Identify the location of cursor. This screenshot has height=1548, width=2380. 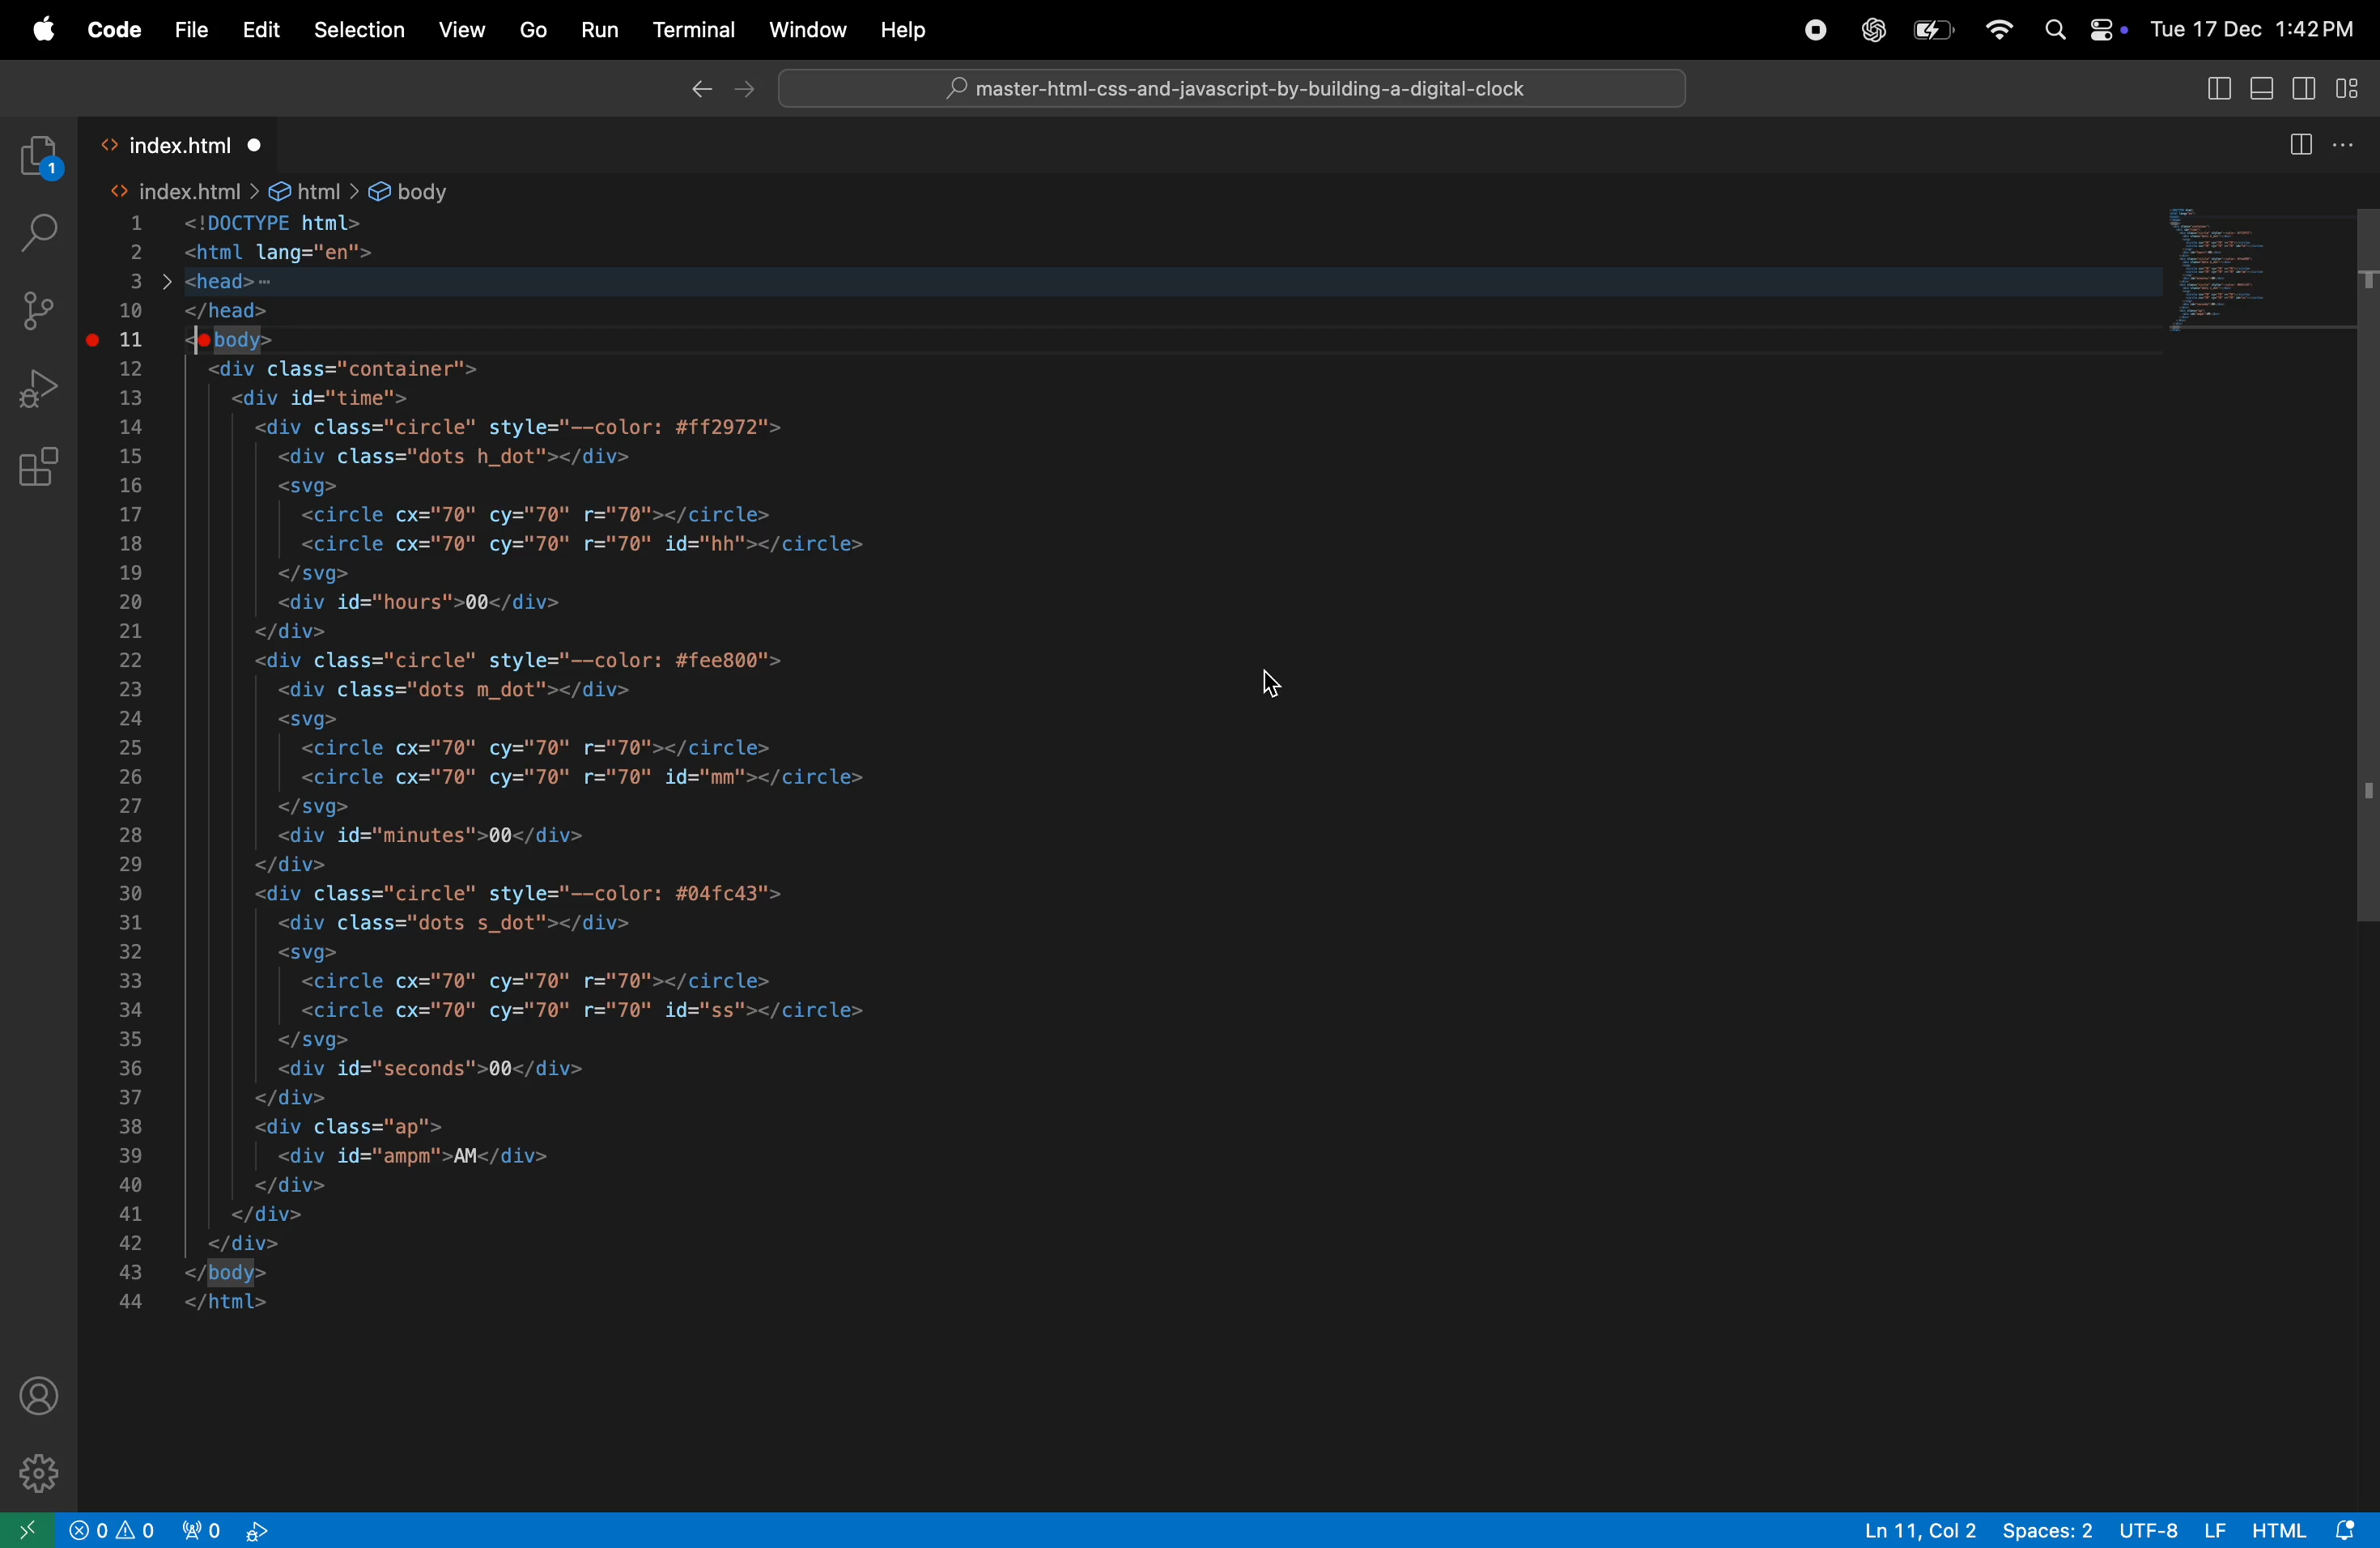
(1272, 687).